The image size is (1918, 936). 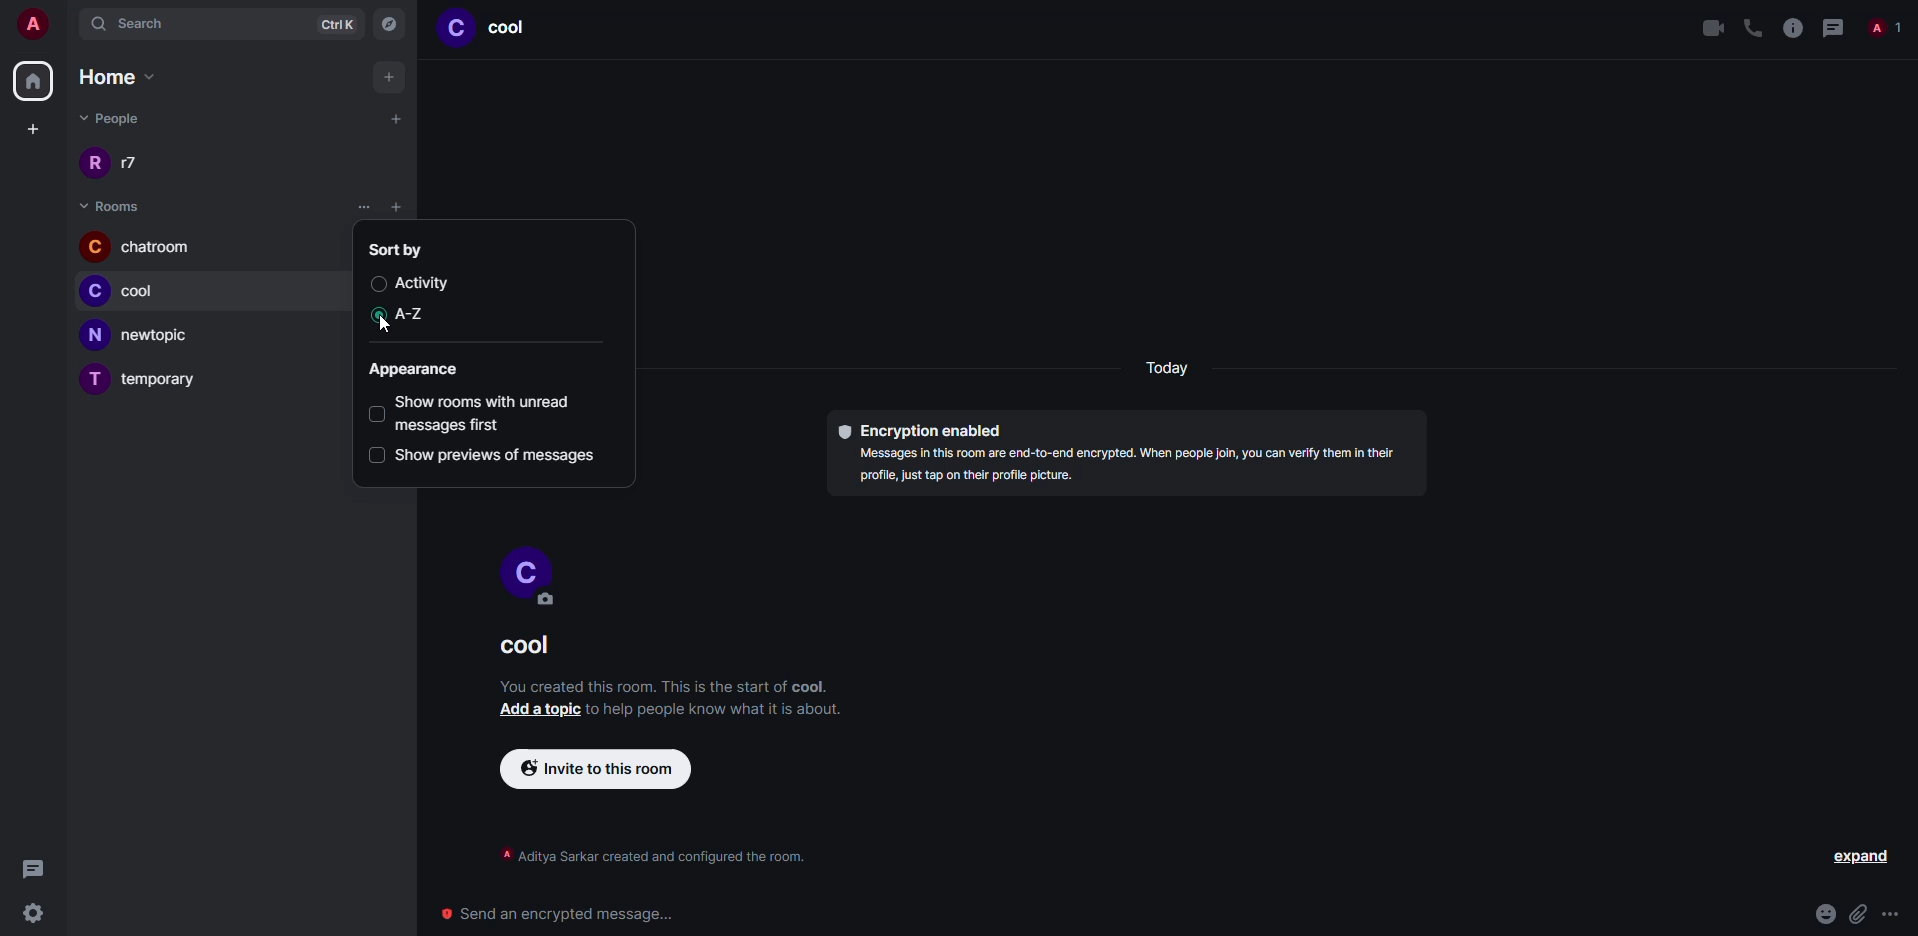 I want to click on cool, so click(x=139, y=288).